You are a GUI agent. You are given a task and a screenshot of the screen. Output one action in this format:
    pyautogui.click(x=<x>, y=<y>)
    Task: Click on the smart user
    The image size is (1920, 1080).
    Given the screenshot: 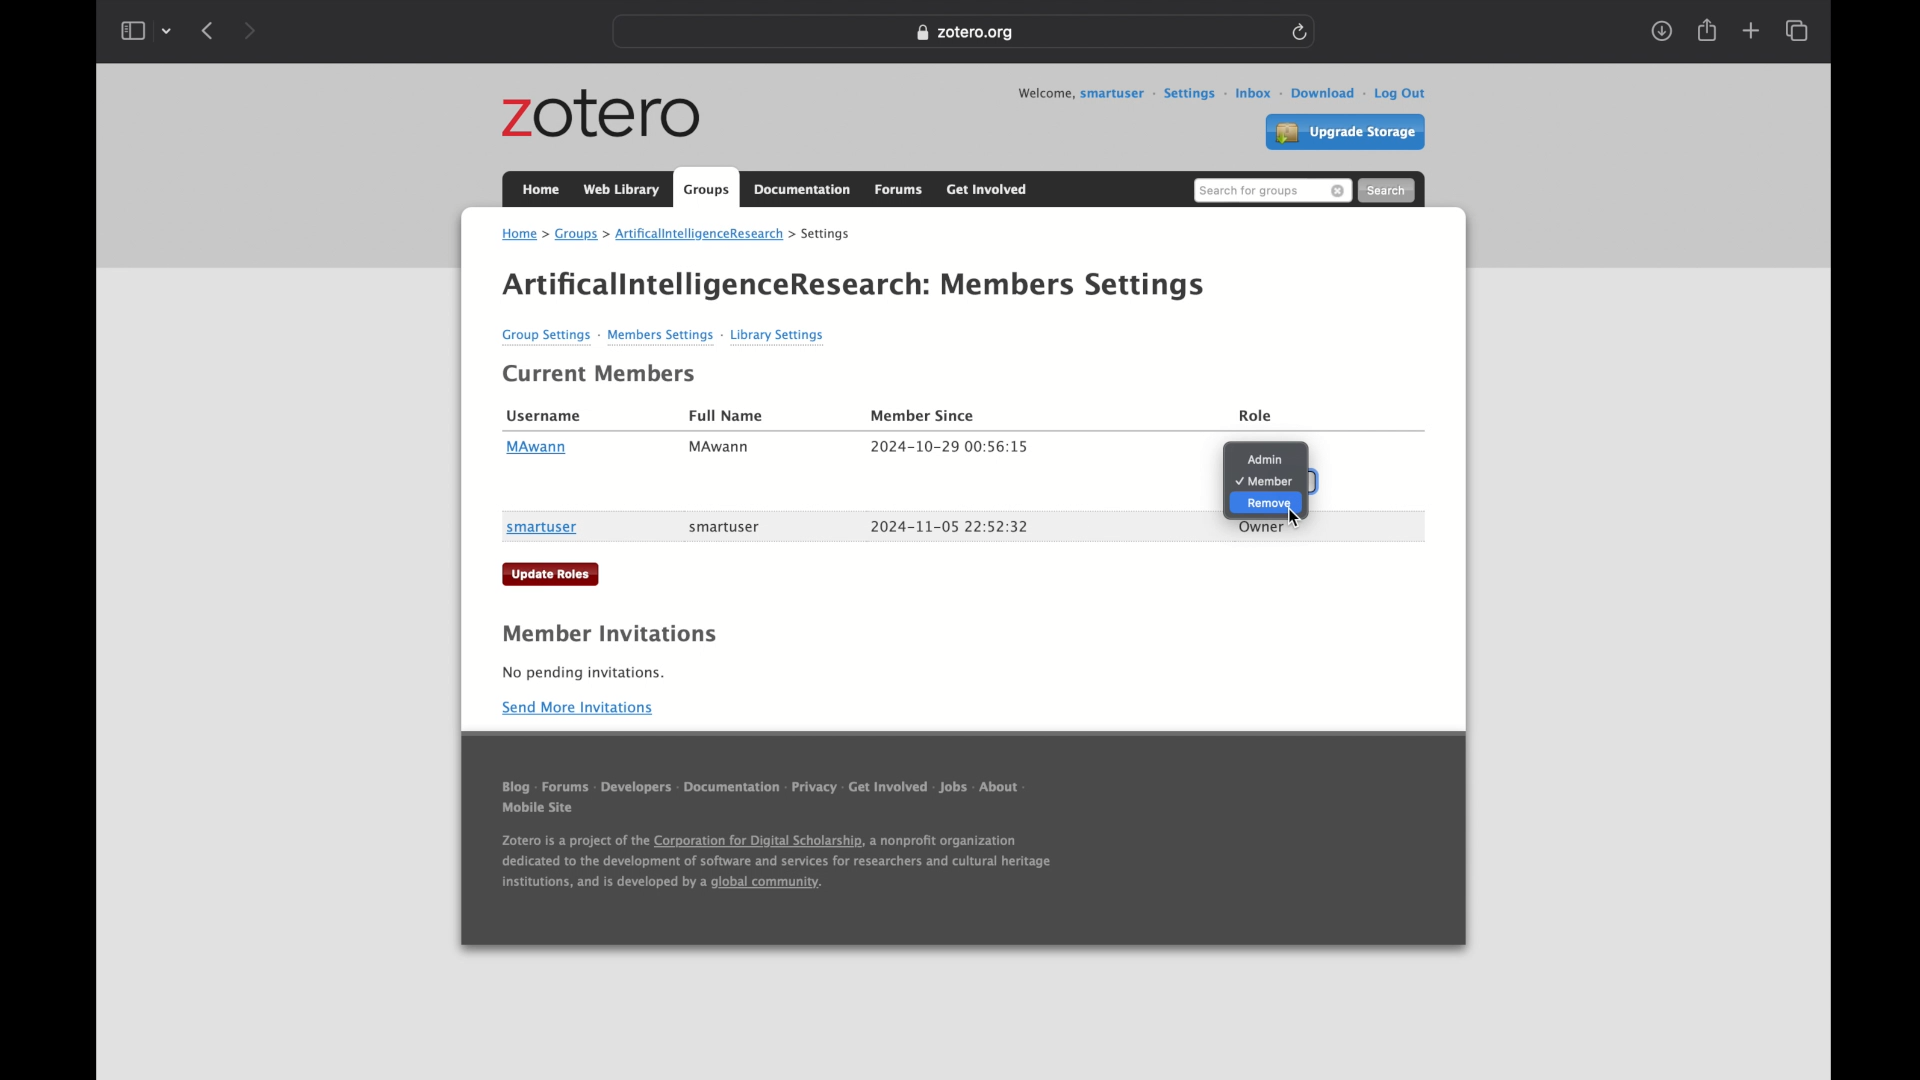 What is the action you would take?
    pyautogui.click(x=725, y=527)
    